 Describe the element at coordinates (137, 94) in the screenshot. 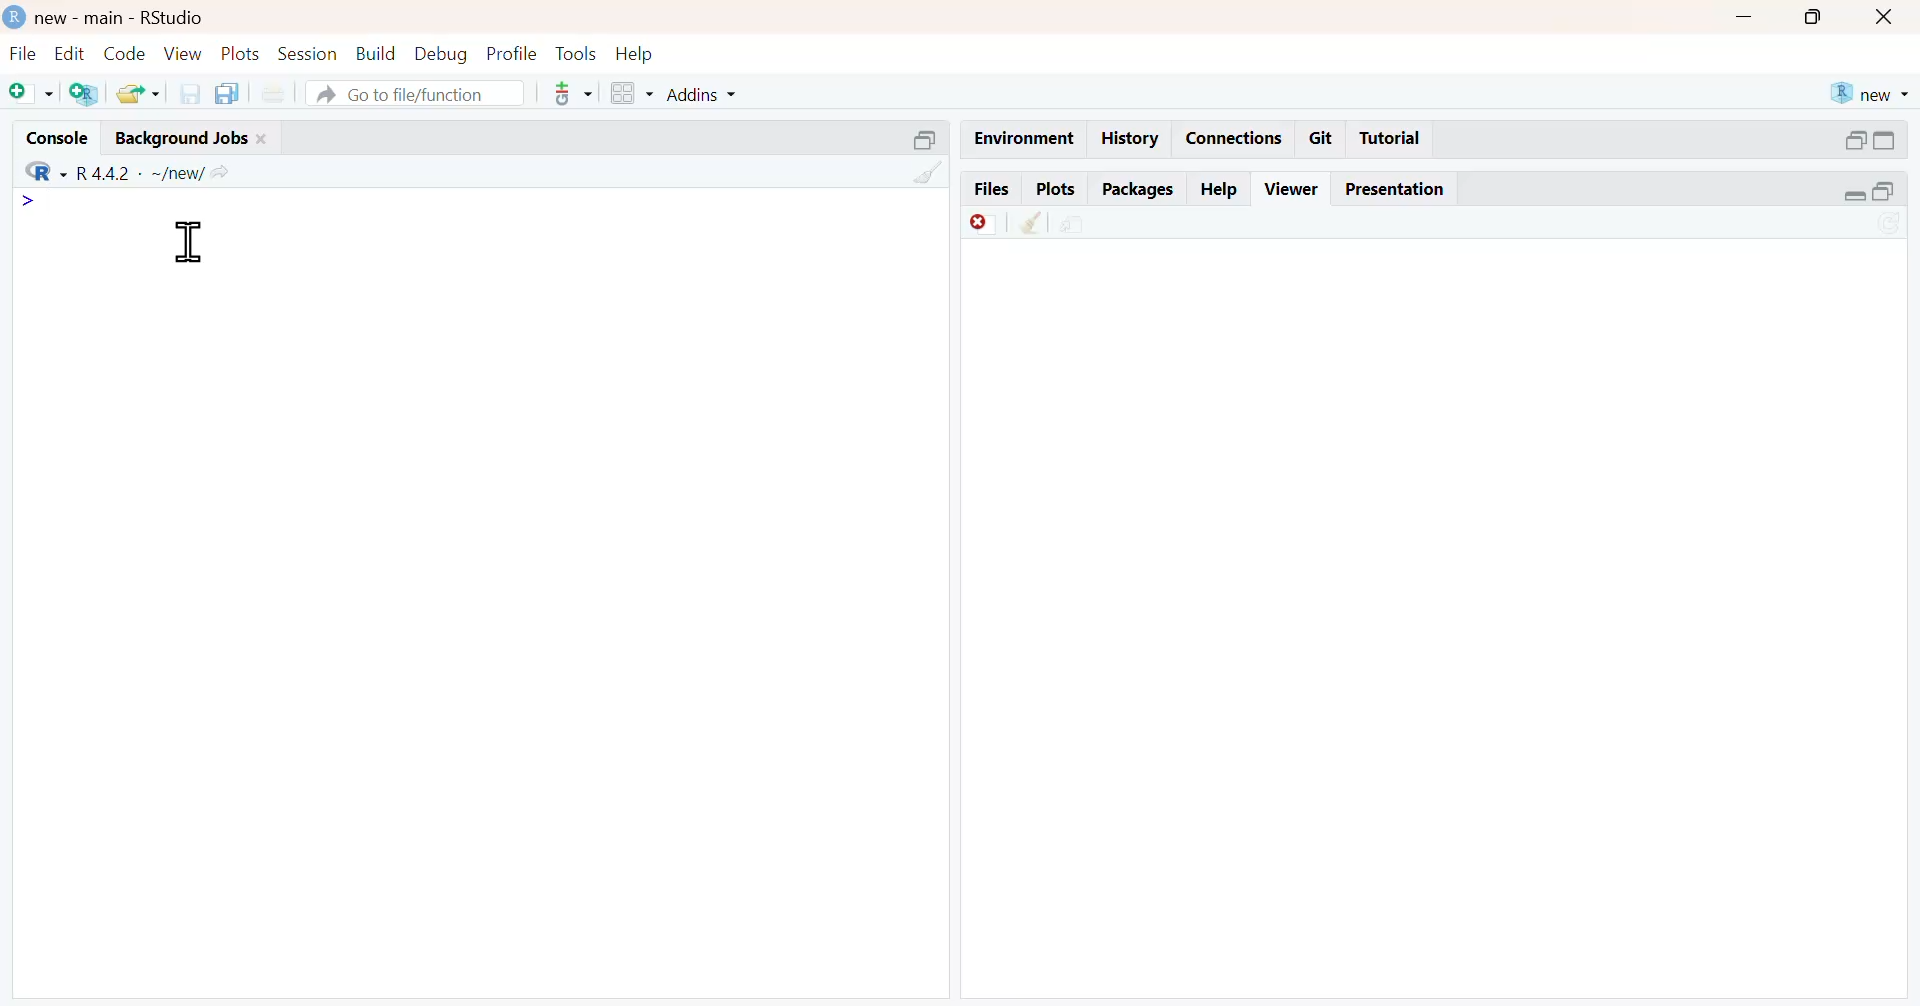

I see `open an existing file` at that location.